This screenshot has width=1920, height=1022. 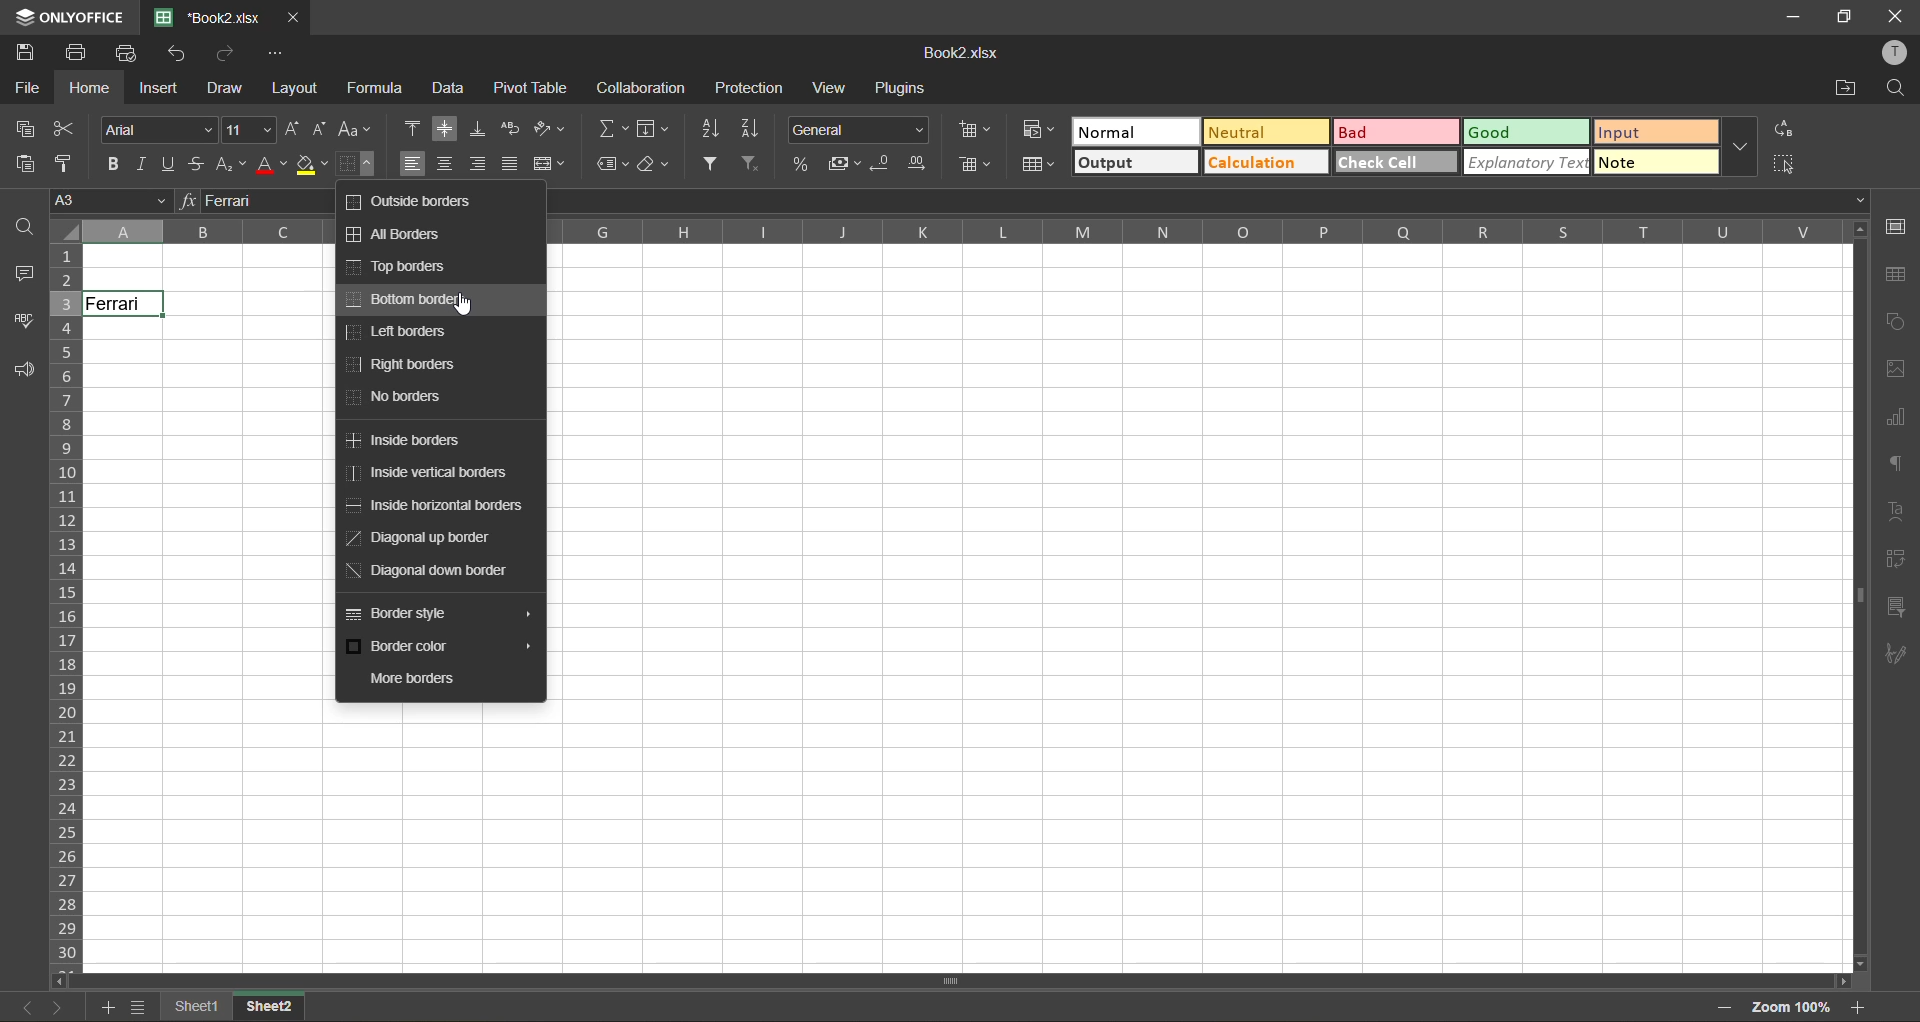 What do you see at coordinates (755, 130) in the screenshot?
I see `sort descending` at bounding box center [755, 130].